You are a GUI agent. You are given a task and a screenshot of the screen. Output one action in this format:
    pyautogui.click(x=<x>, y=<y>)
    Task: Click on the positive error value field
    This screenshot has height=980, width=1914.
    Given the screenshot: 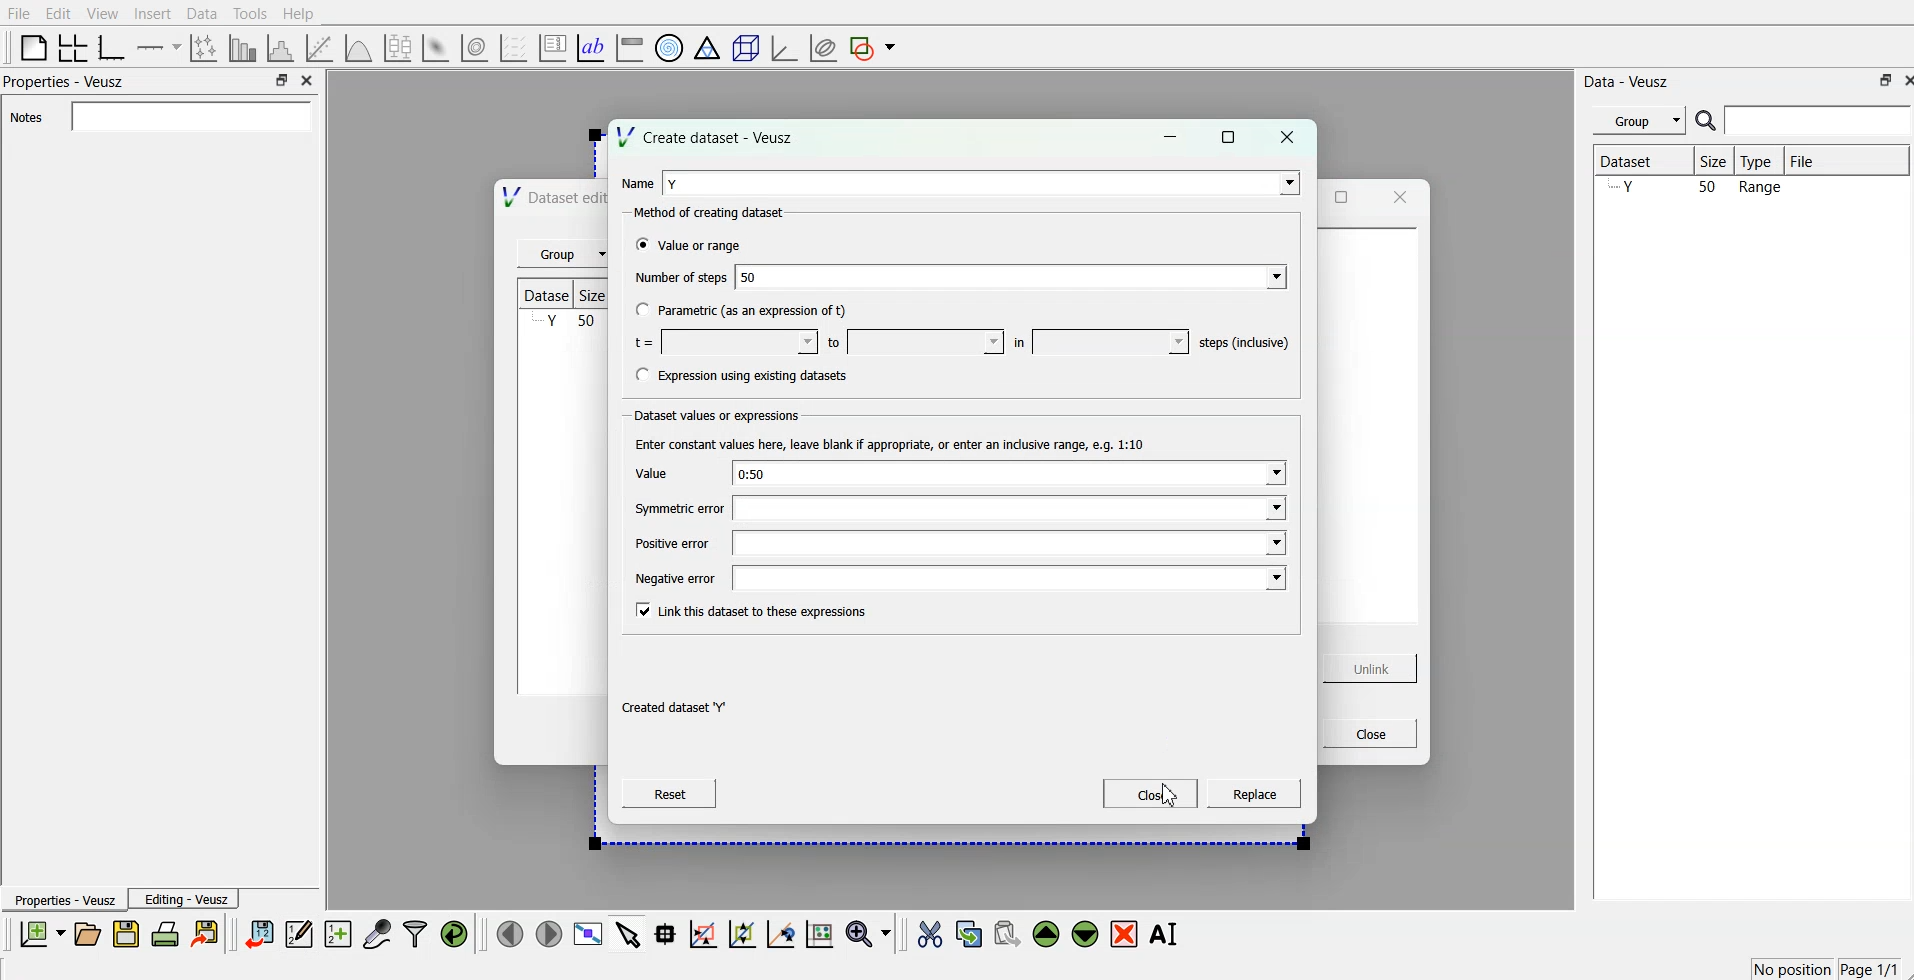 What is the action you would take?
    pyautogui.click(x=1012, y=545)
    